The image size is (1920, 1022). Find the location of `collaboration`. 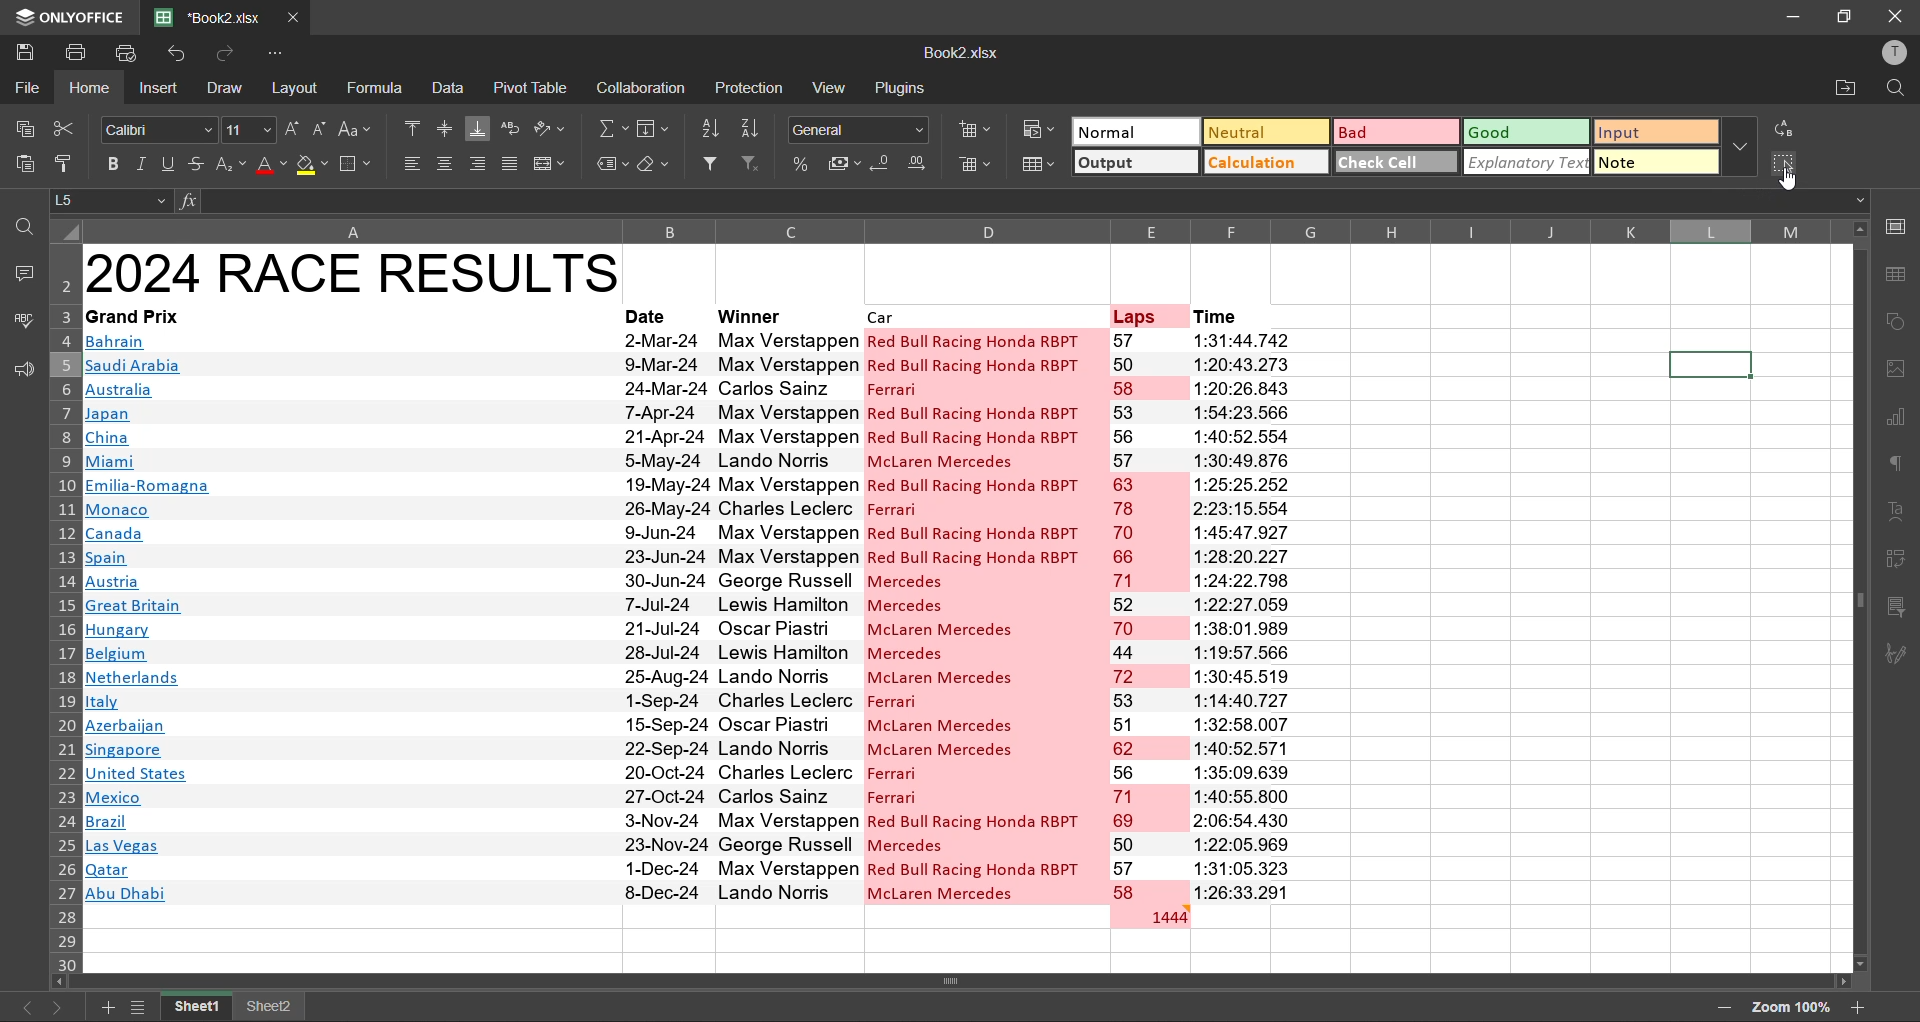

collaboration is located at coordinates (642, 89).